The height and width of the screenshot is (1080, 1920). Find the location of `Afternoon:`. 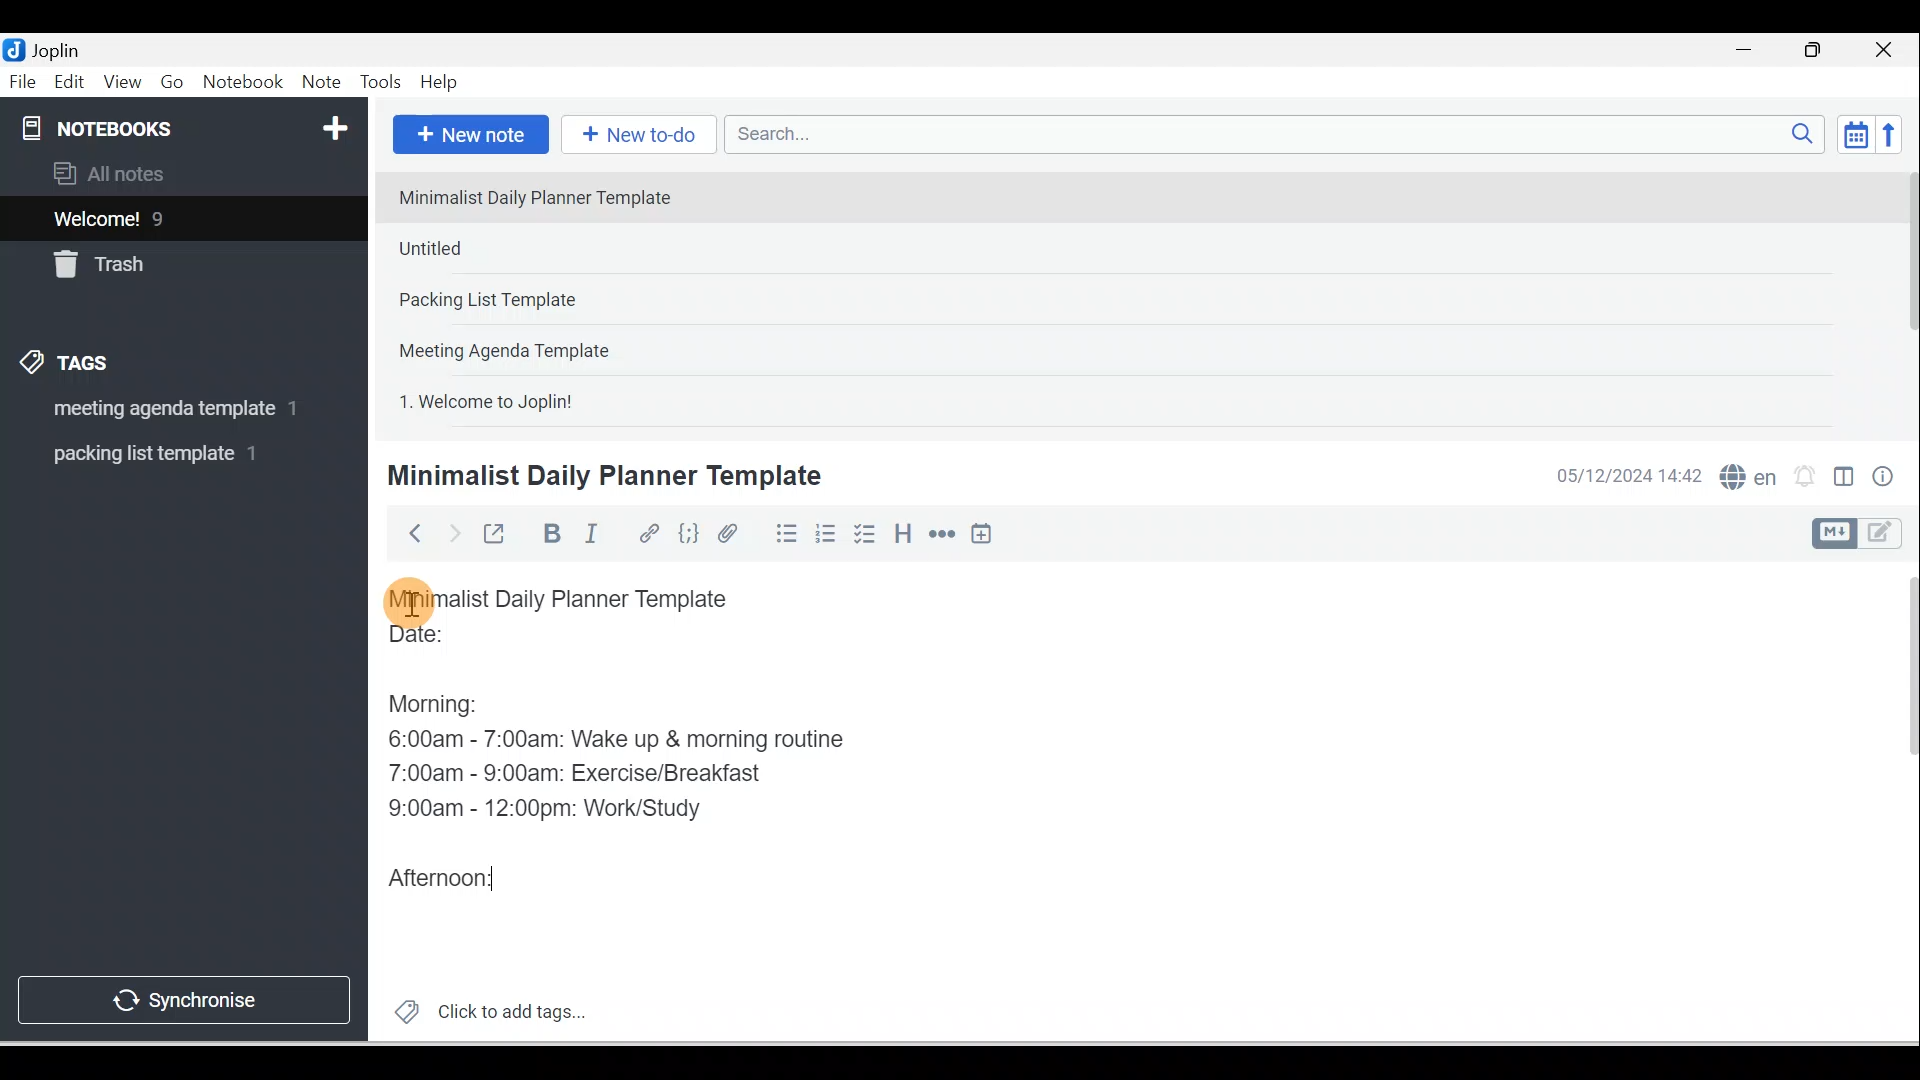

Afternoon: is located at coordinates (448, 874).